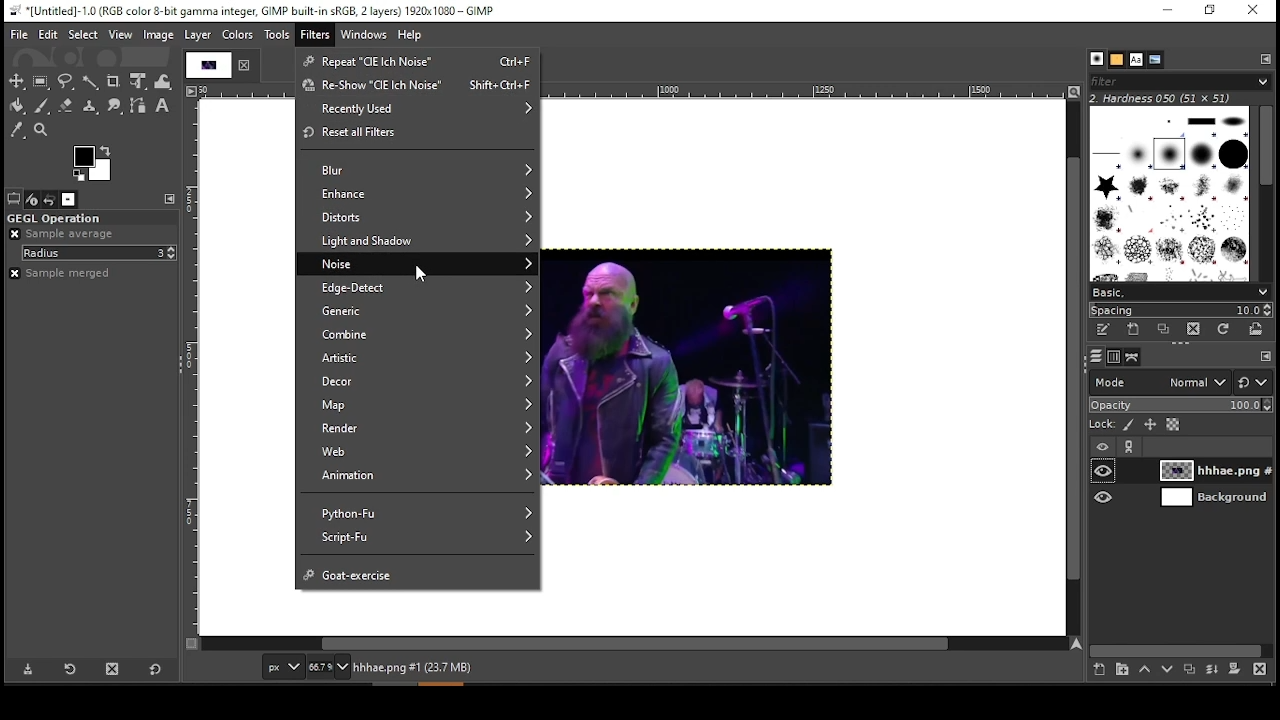  What do you see at coordinates (191, 370) in the screenshot?
I see `vertical scale` at bounding box center [191, 370].